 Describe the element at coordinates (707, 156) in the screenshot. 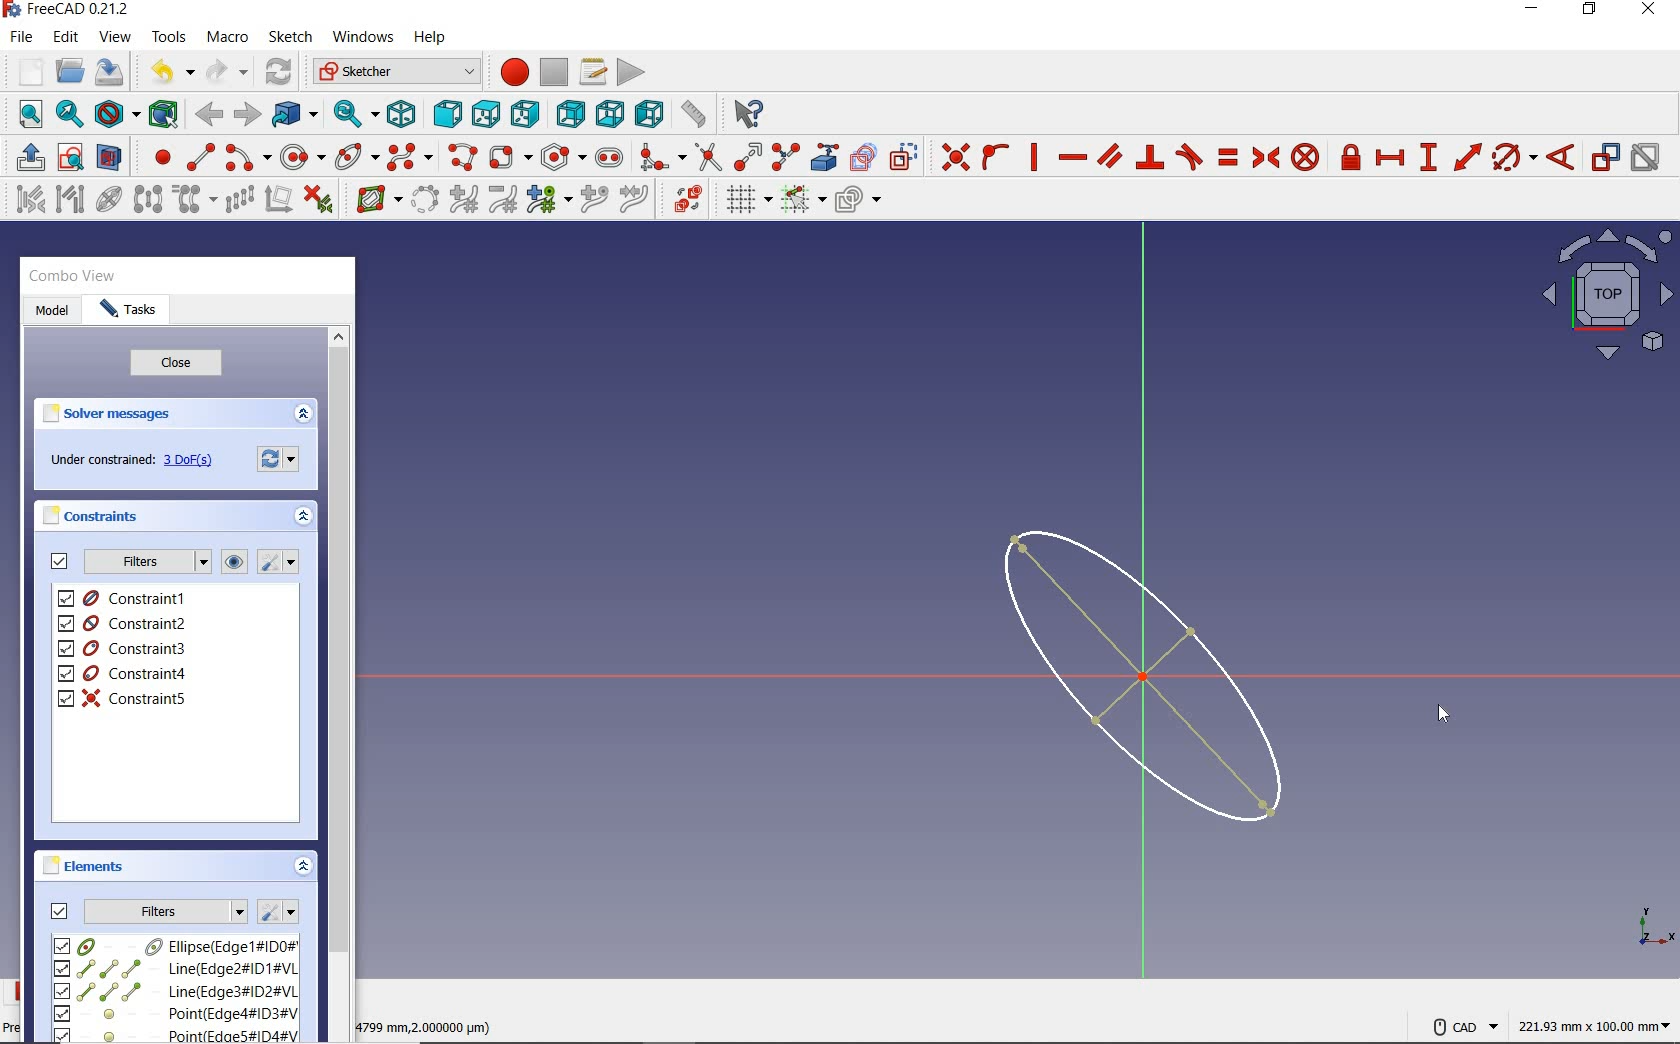

I see `trim edge` at that location.